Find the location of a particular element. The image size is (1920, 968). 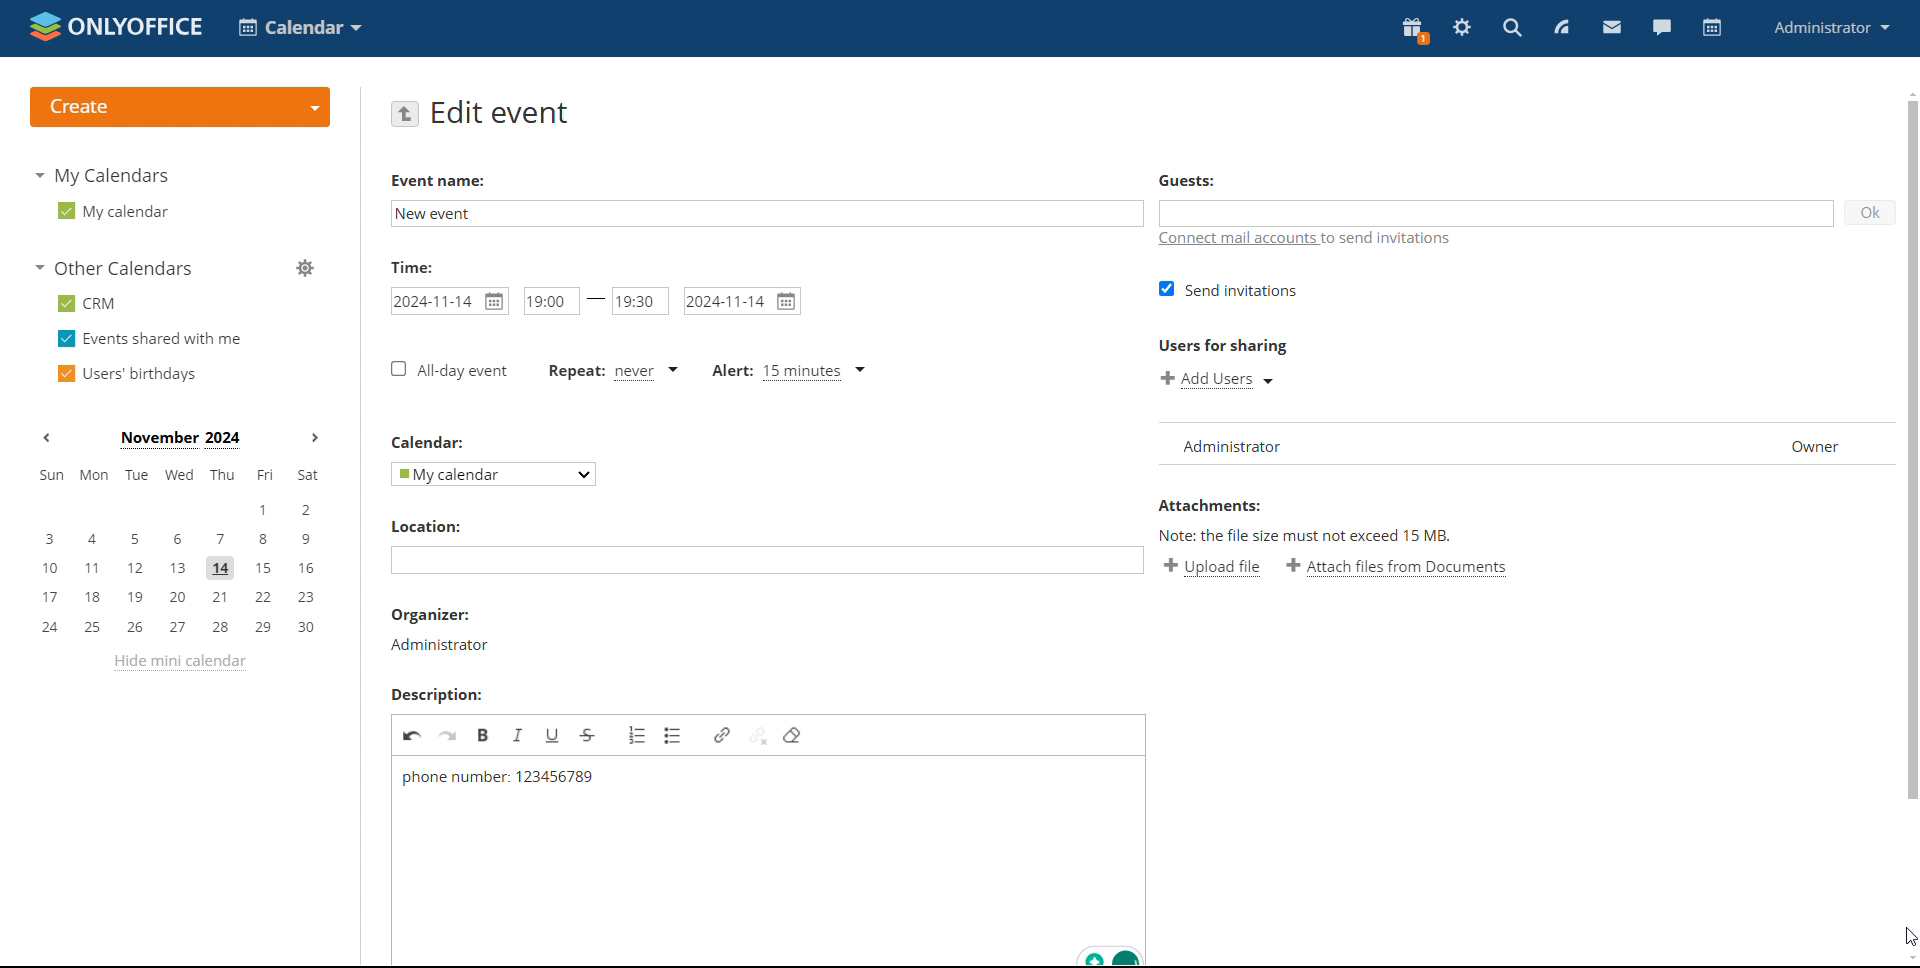

scroll up is located at coordinates (1908, 93).